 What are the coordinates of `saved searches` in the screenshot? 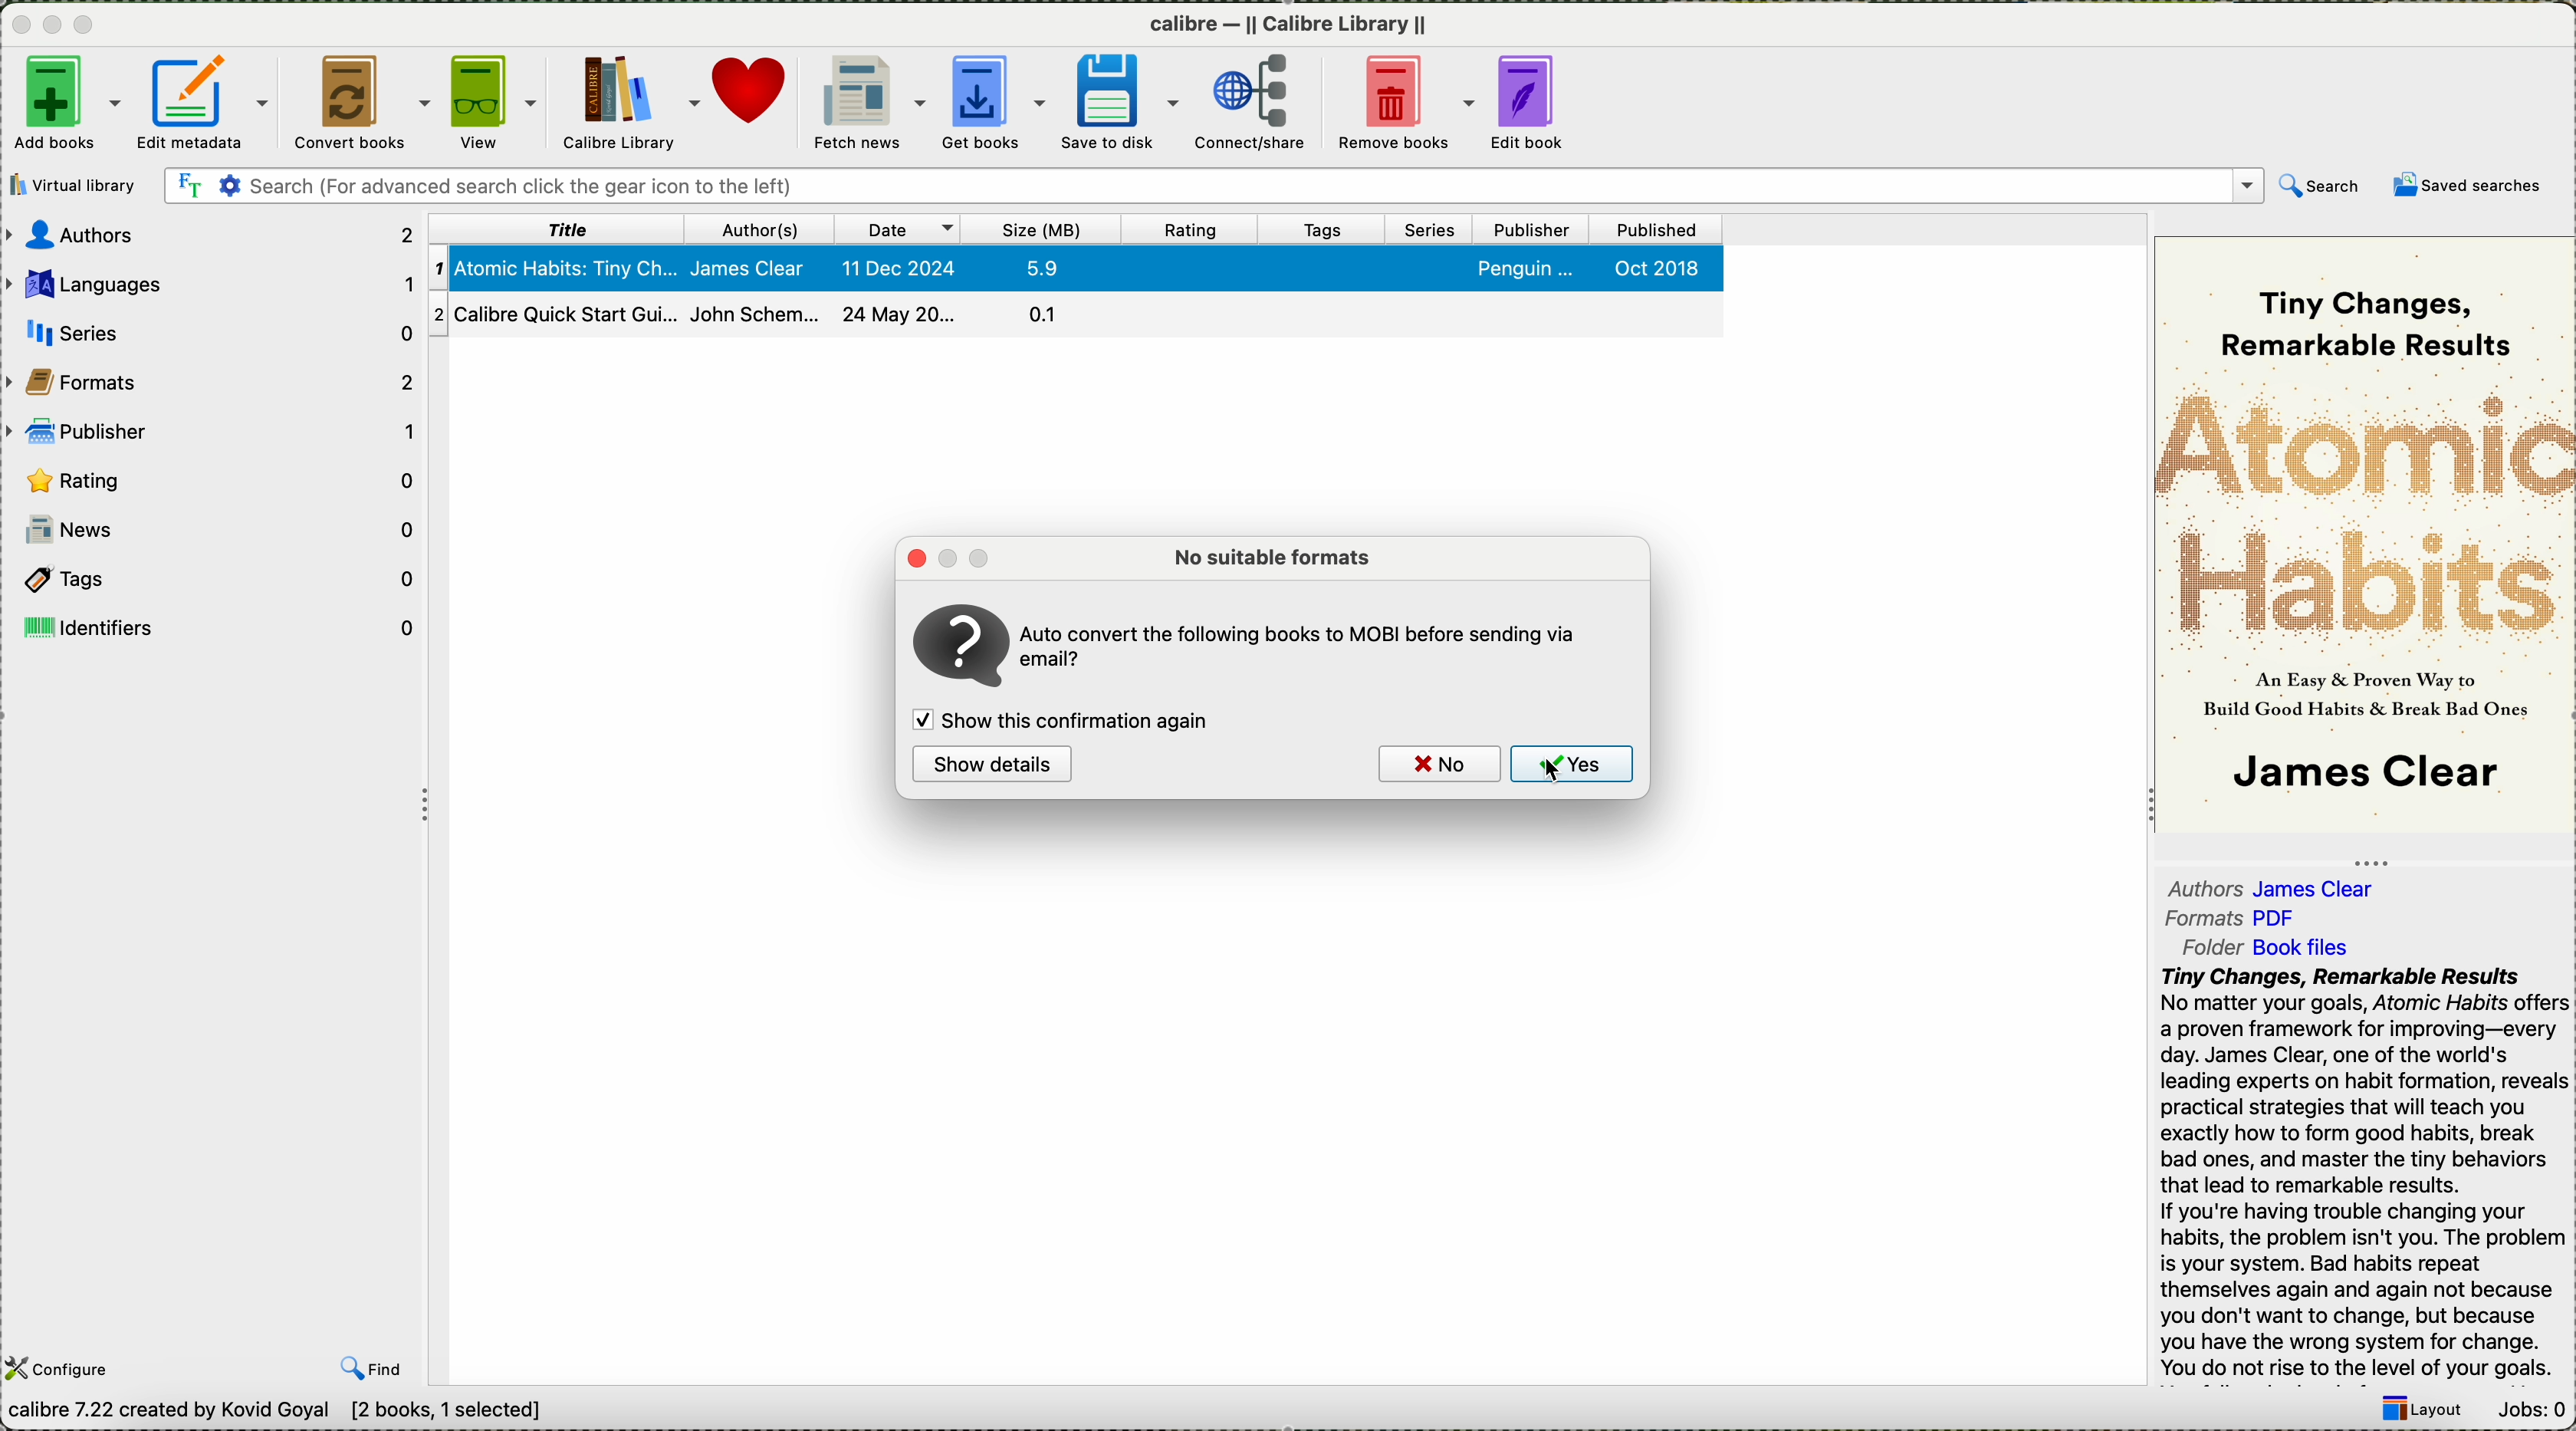 It's located at (2473, 186).